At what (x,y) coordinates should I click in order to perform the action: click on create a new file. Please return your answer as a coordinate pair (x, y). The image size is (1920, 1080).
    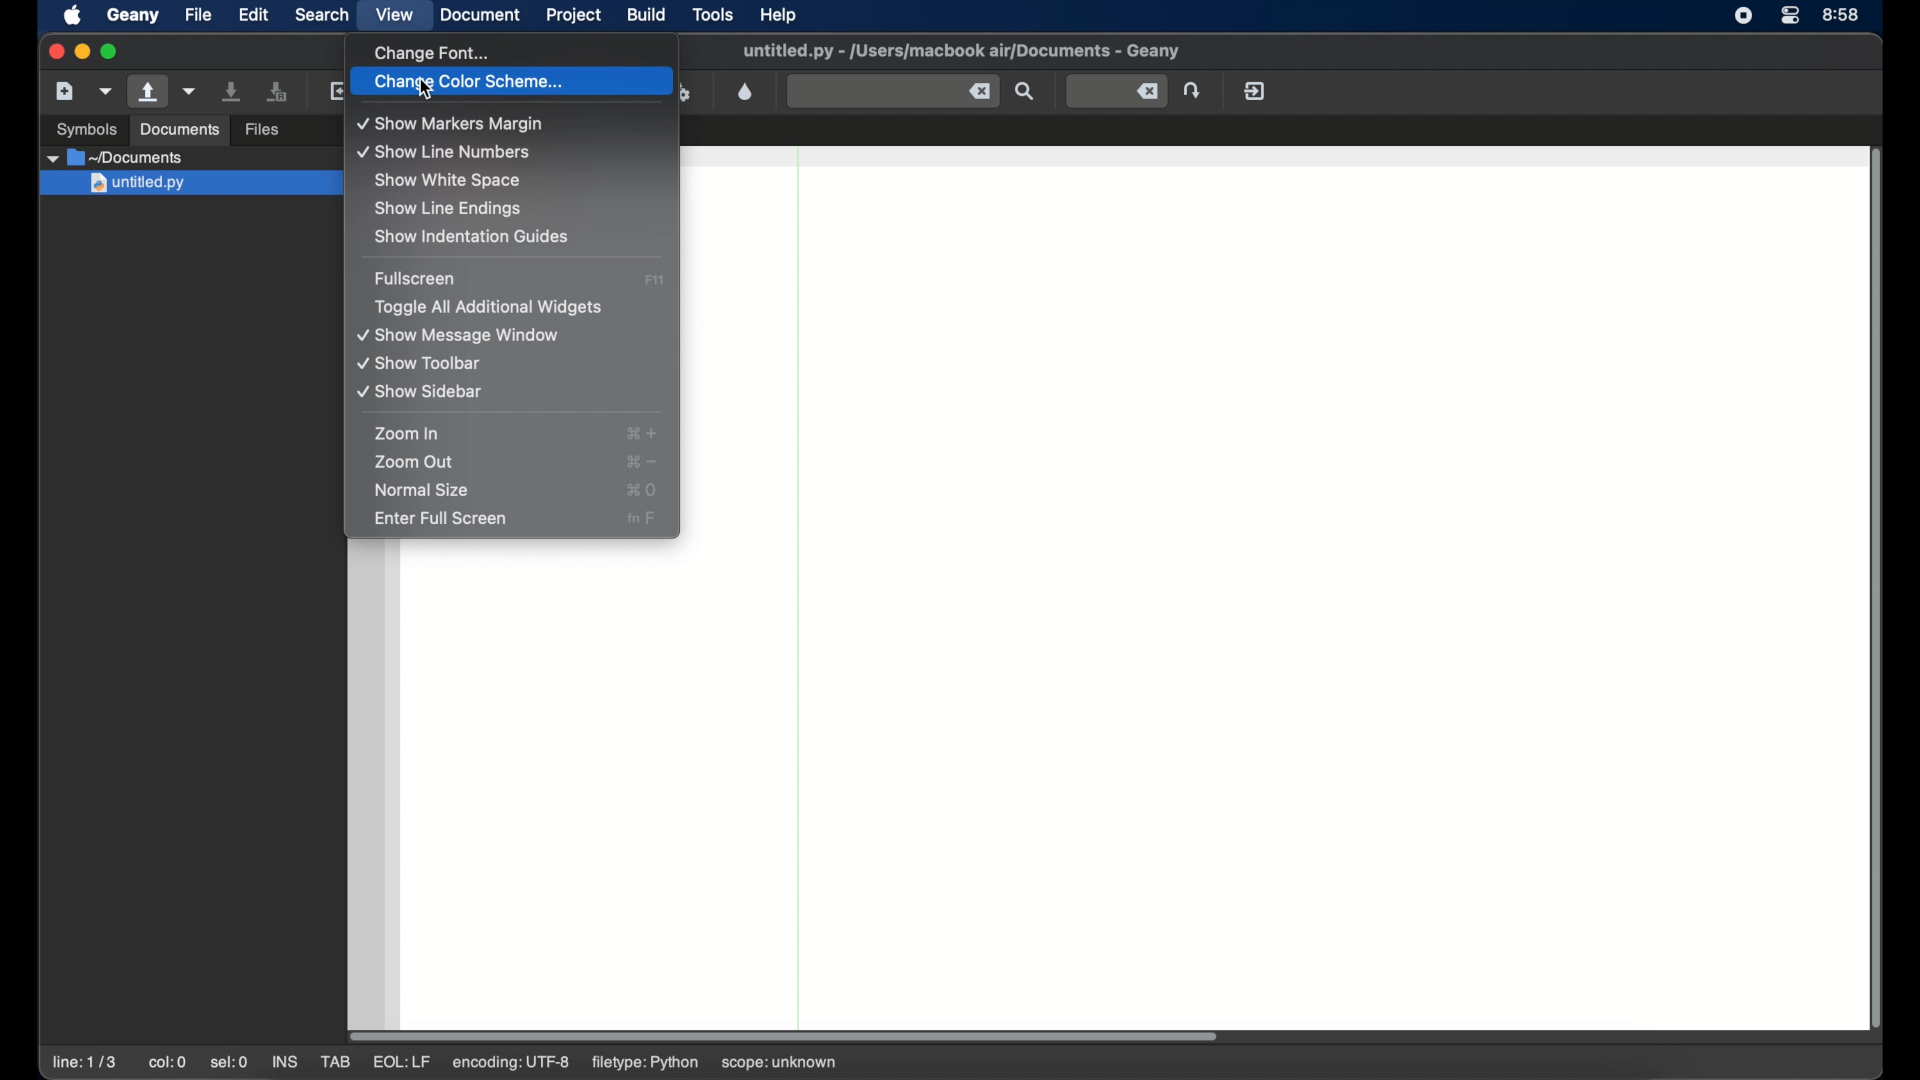
    Looking at the image, I should click on (64, 90).